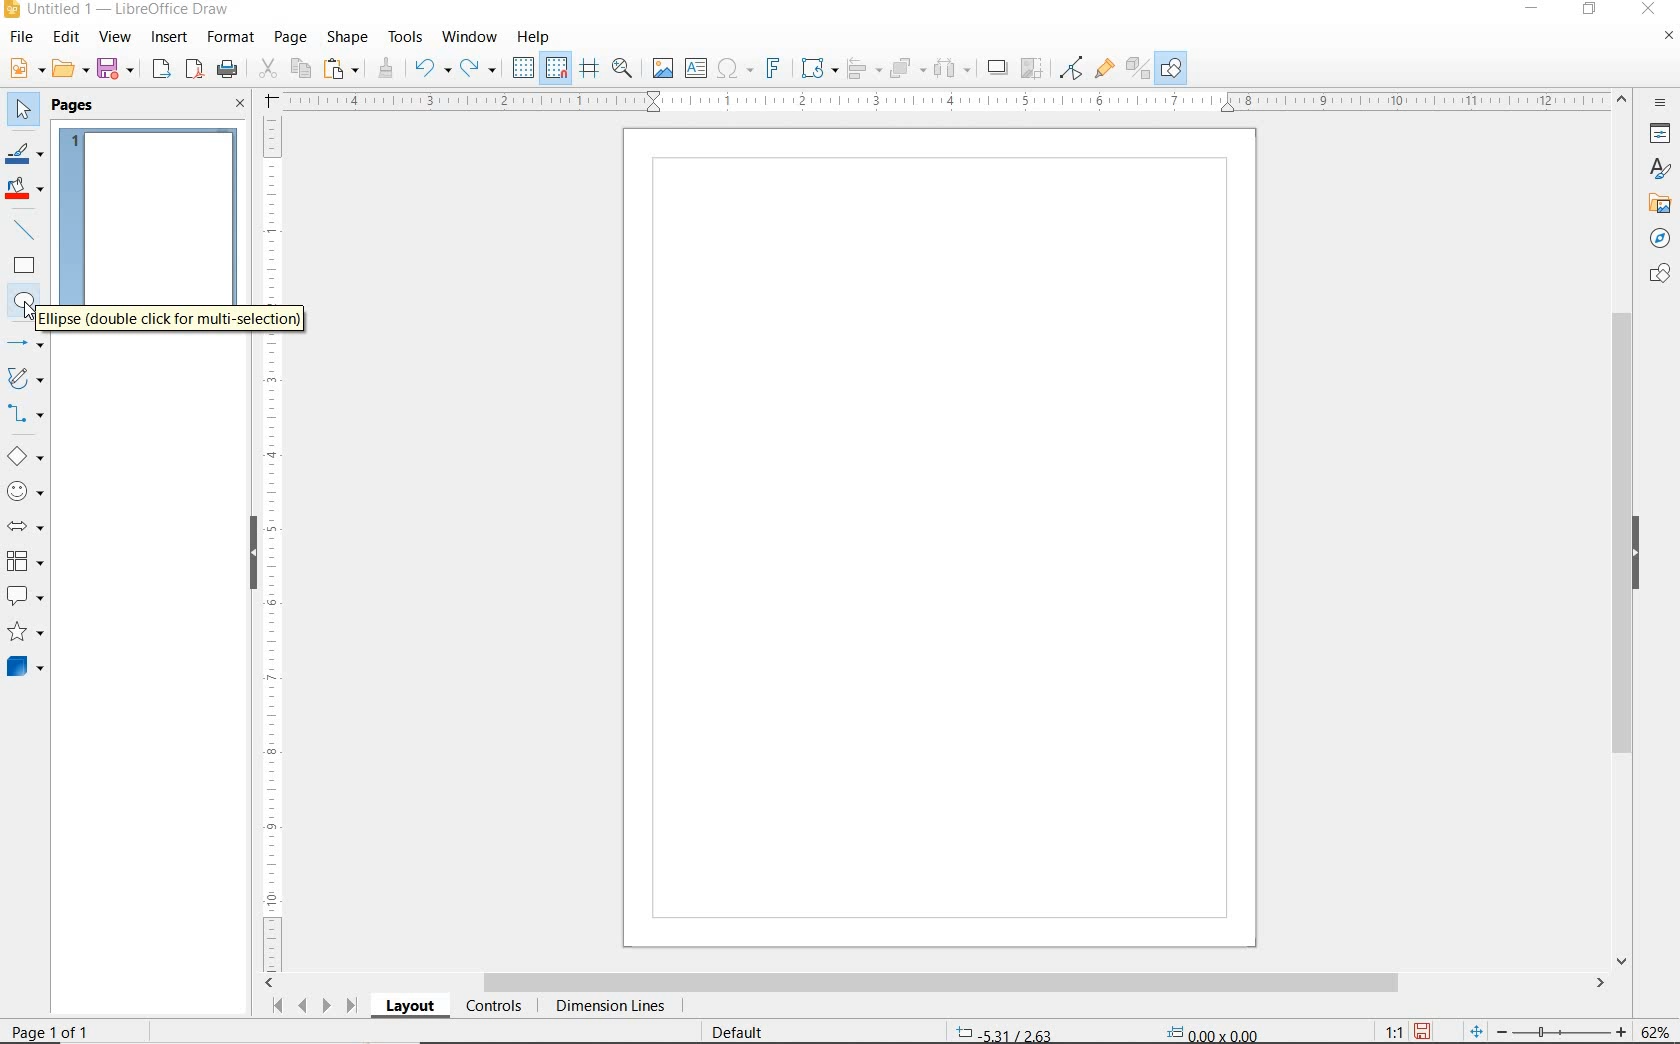 This screenshot has height=1044, width=1680. I want to click on UNDO, so click(432, 70).